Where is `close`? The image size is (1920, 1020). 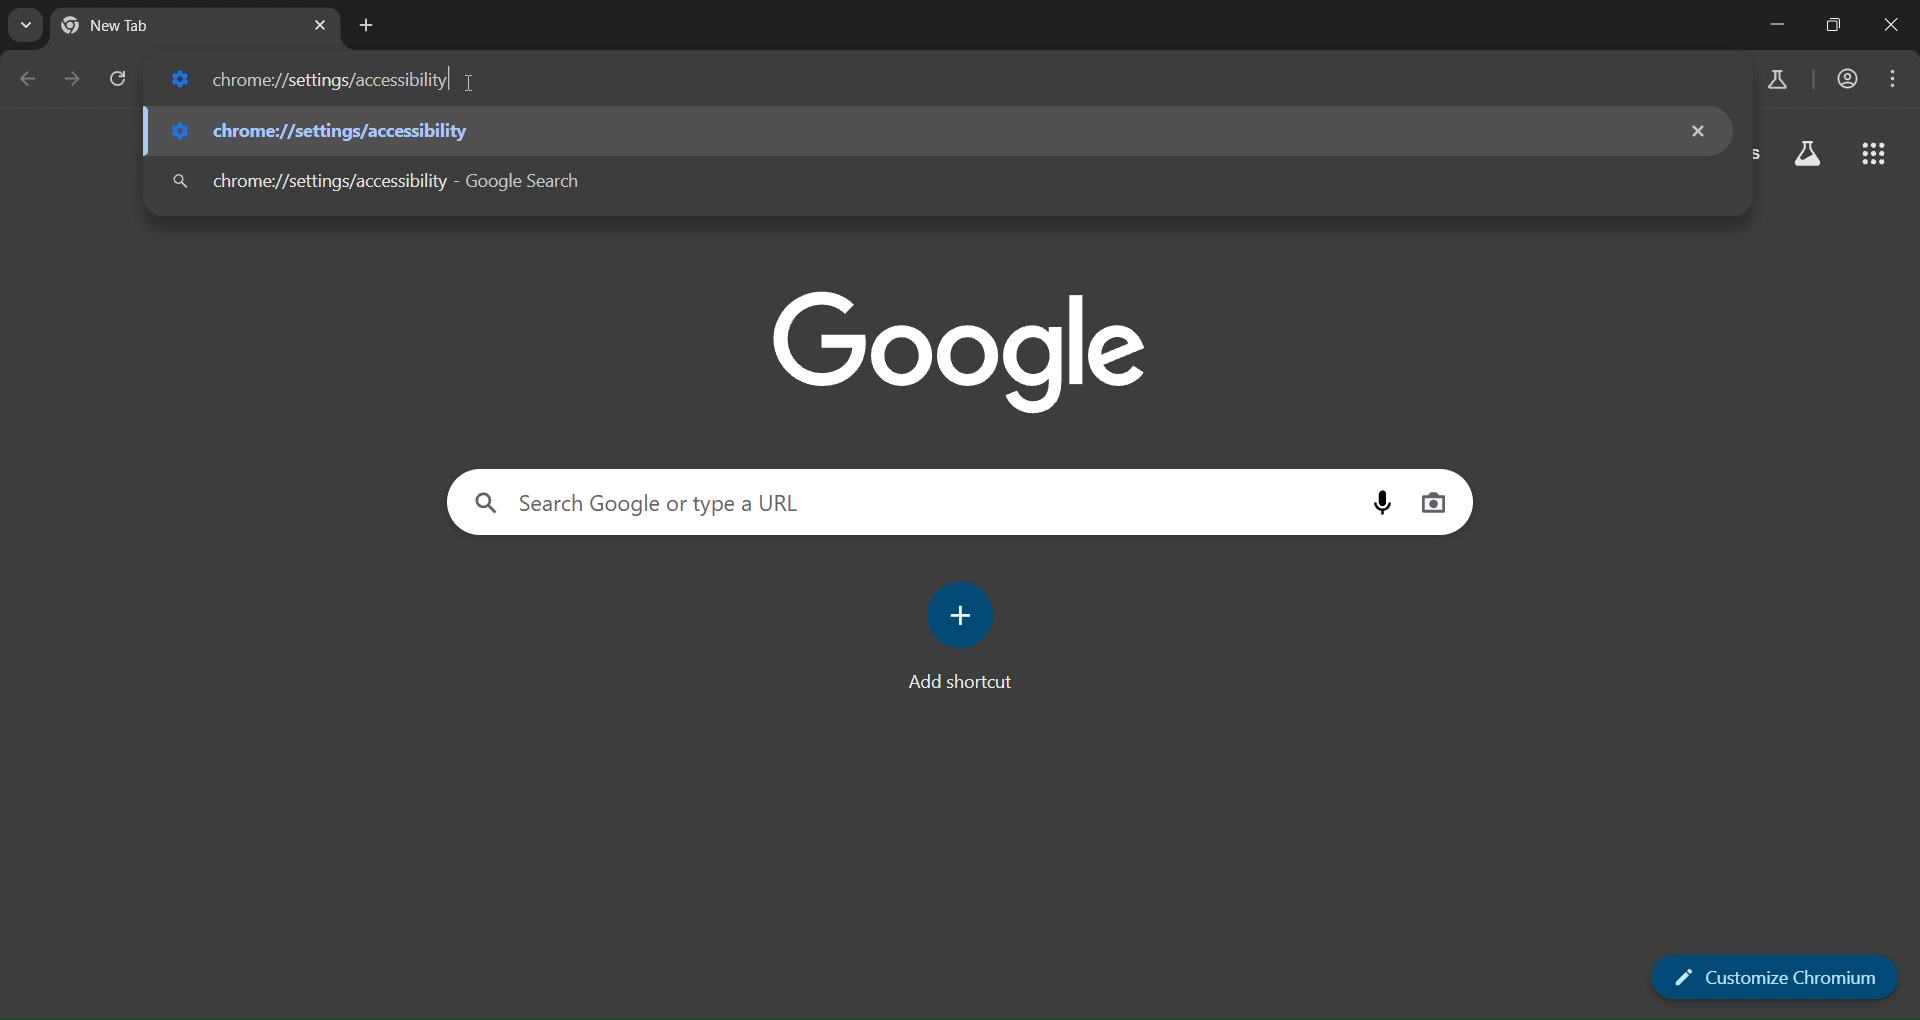
close is located at coordinates (1888, 27).